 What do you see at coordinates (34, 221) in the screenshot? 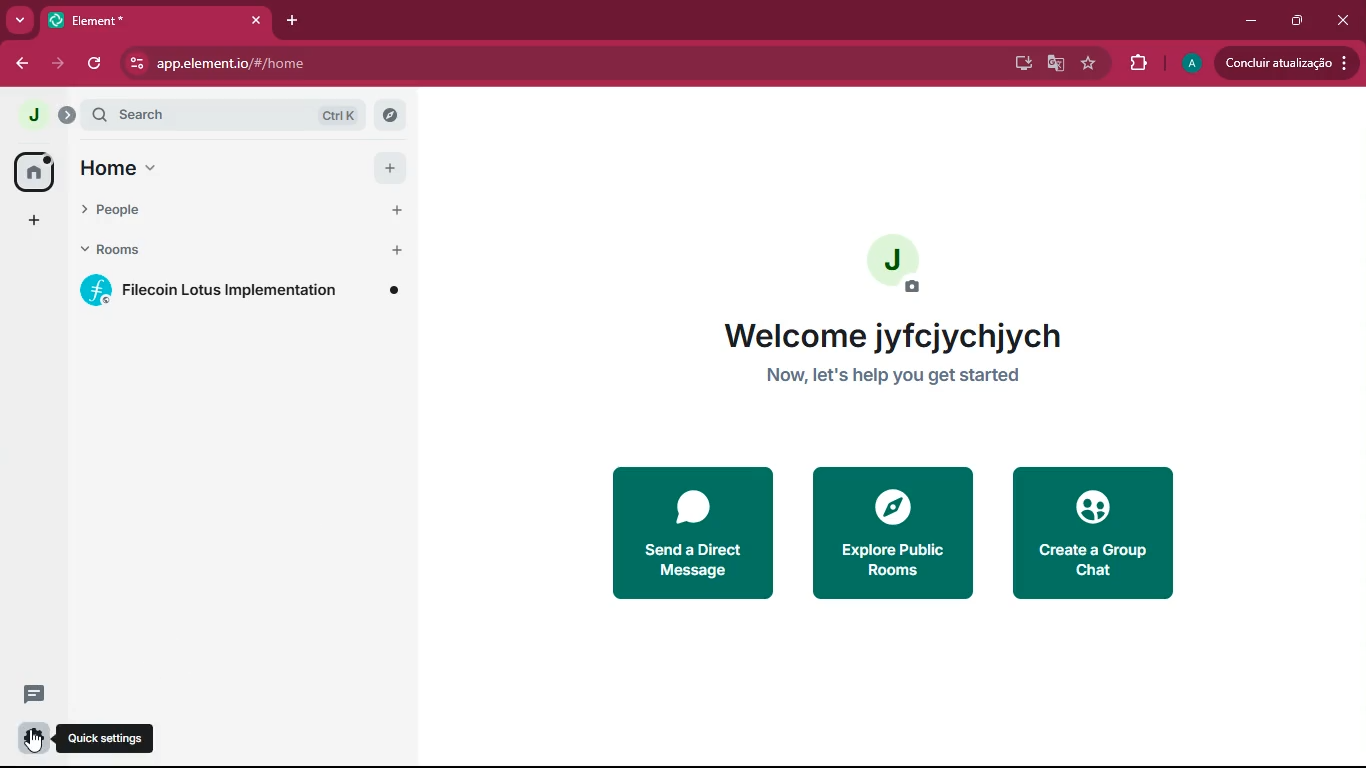
I see `add` at bounding box center [34, 221].